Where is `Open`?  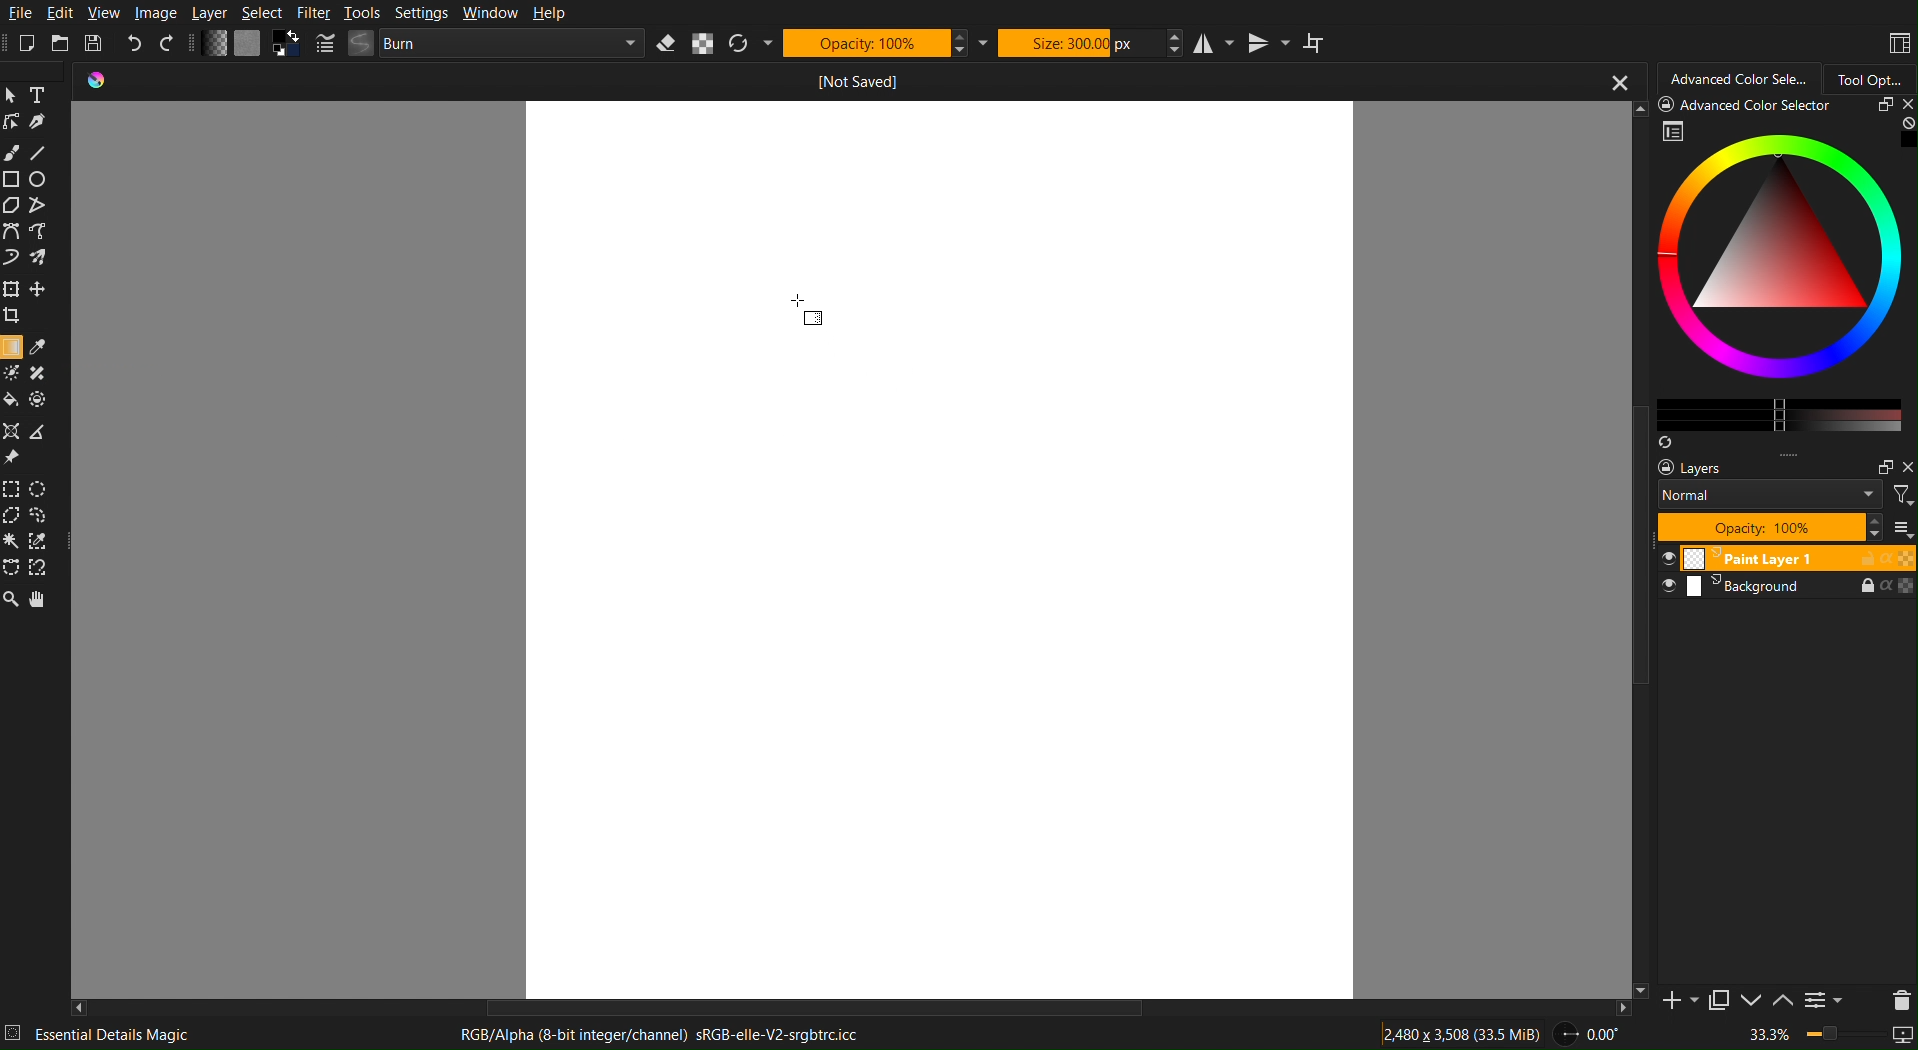
Open is located at coordinates (62, 44).